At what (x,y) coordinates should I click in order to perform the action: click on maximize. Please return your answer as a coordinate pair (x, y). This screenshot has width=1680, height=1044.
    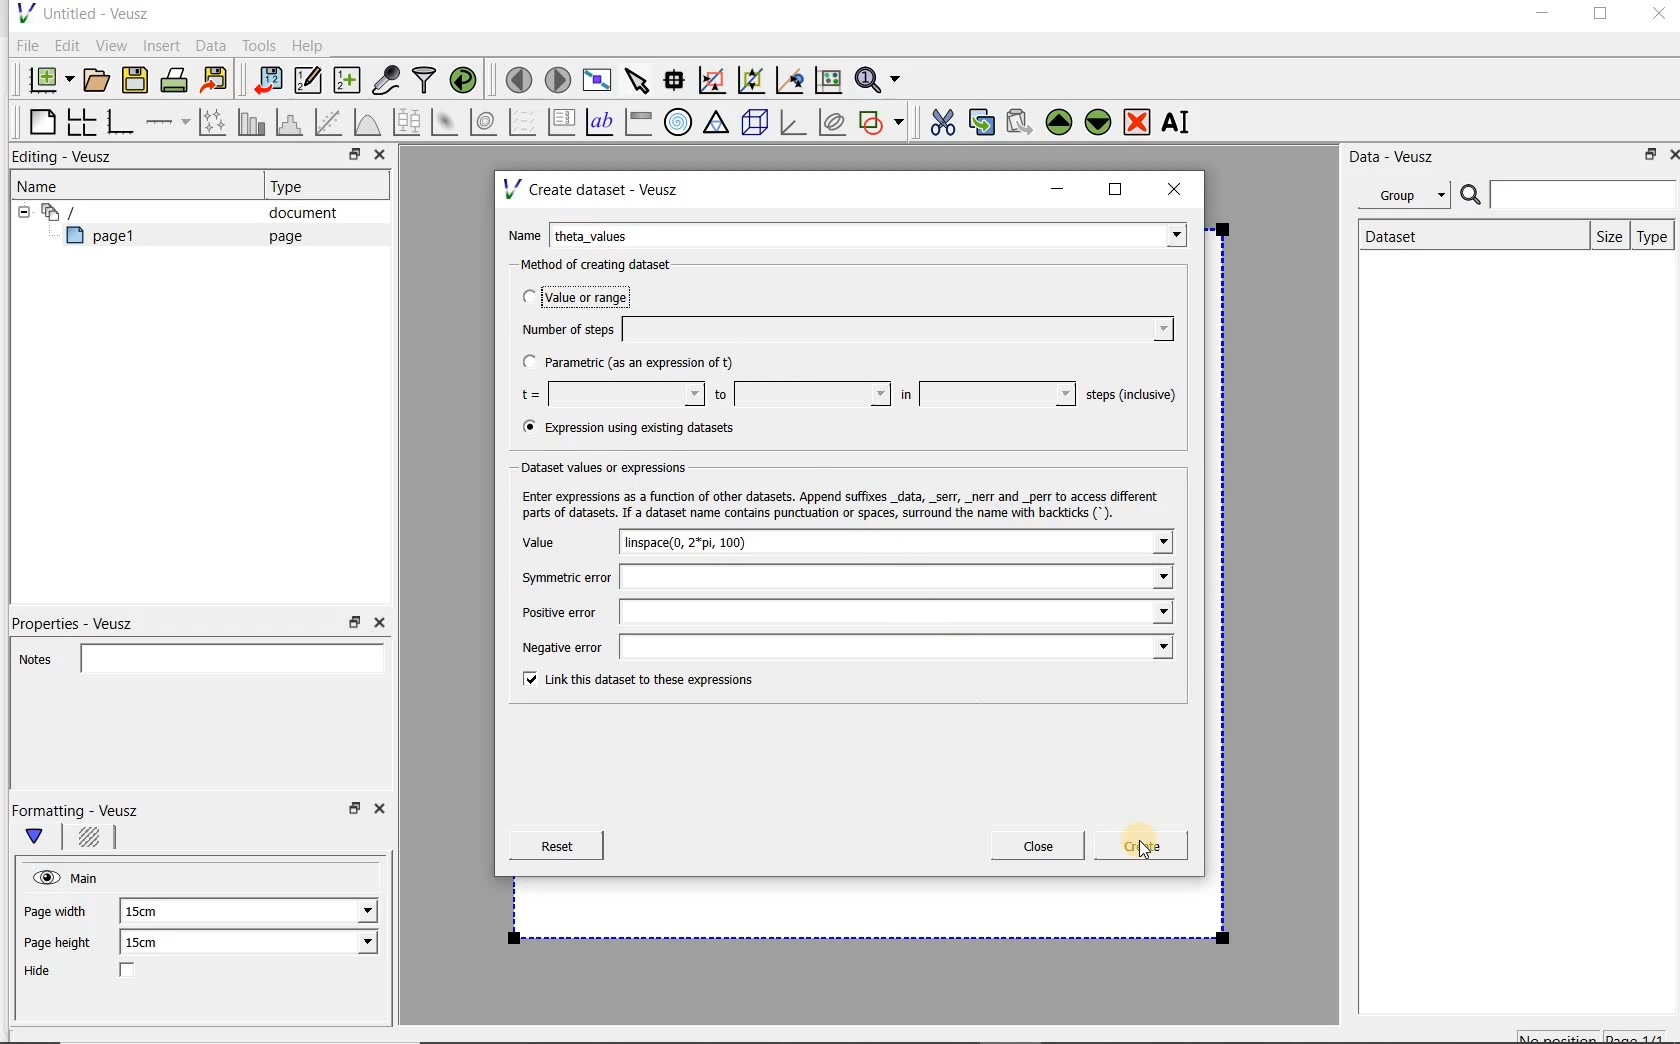
    Looking at the image, I should click on (1601, 17).